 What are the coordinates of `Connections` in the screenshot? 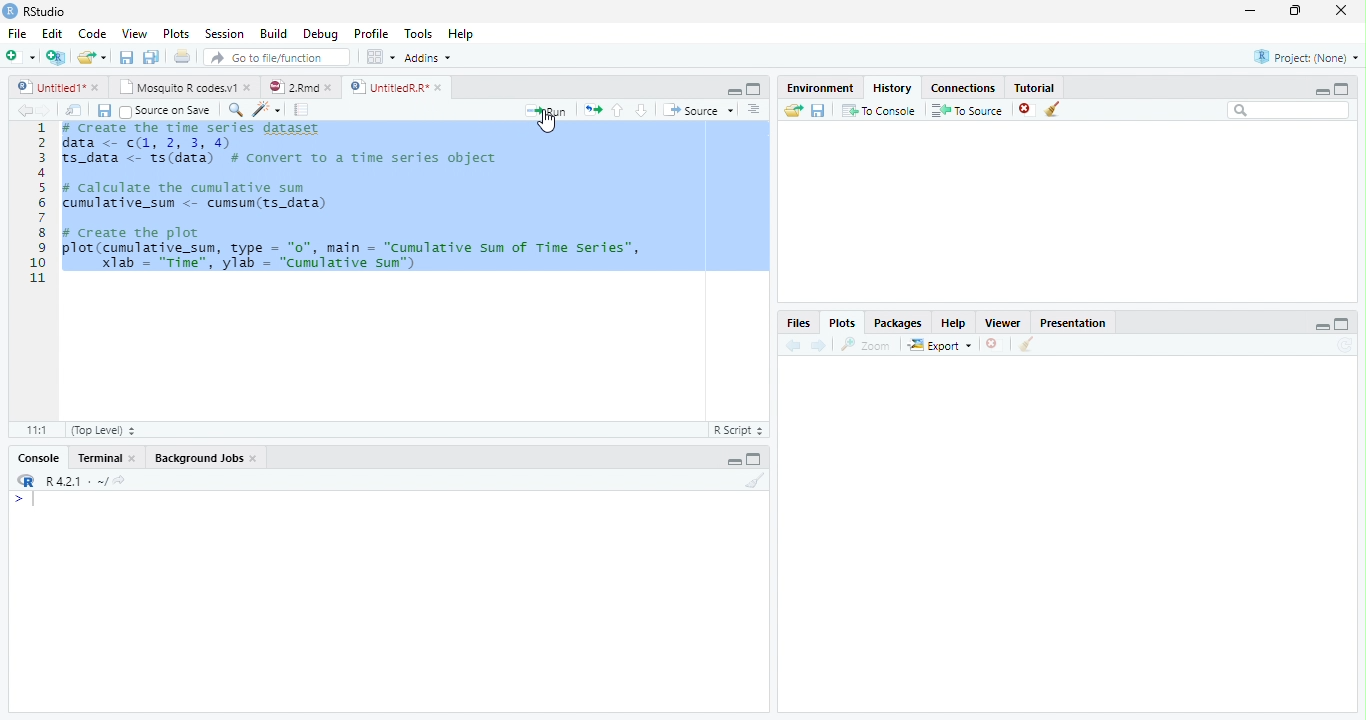 It's located at (961, 87).